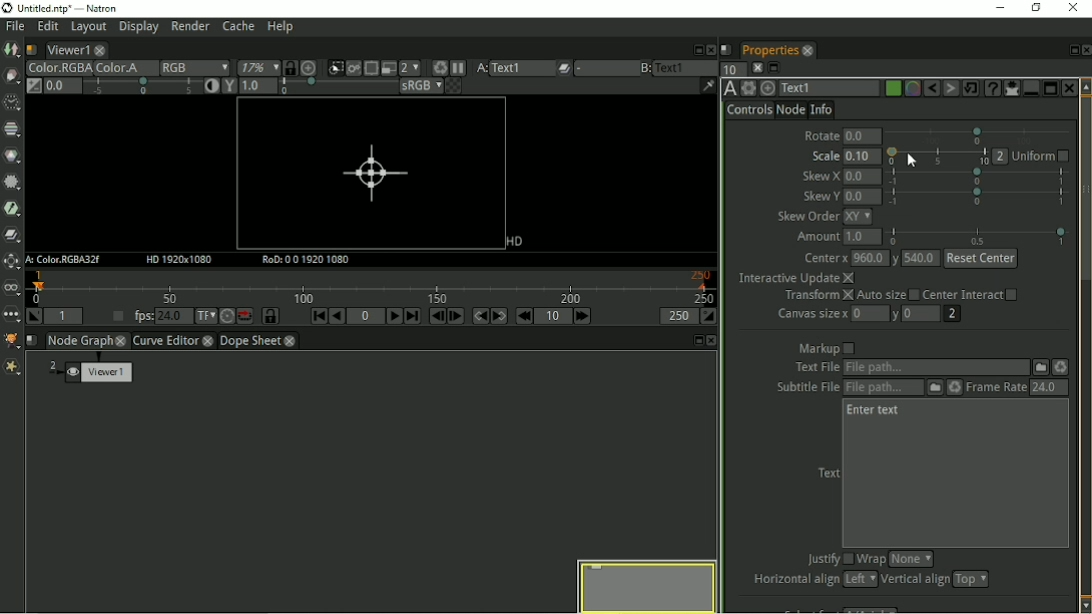 The height and width of the screenshot is (614, 1092). What do you see at coordinates (507, 67) in the screenshot?
I see `Viewer input A` at bounding box center [507, 67].